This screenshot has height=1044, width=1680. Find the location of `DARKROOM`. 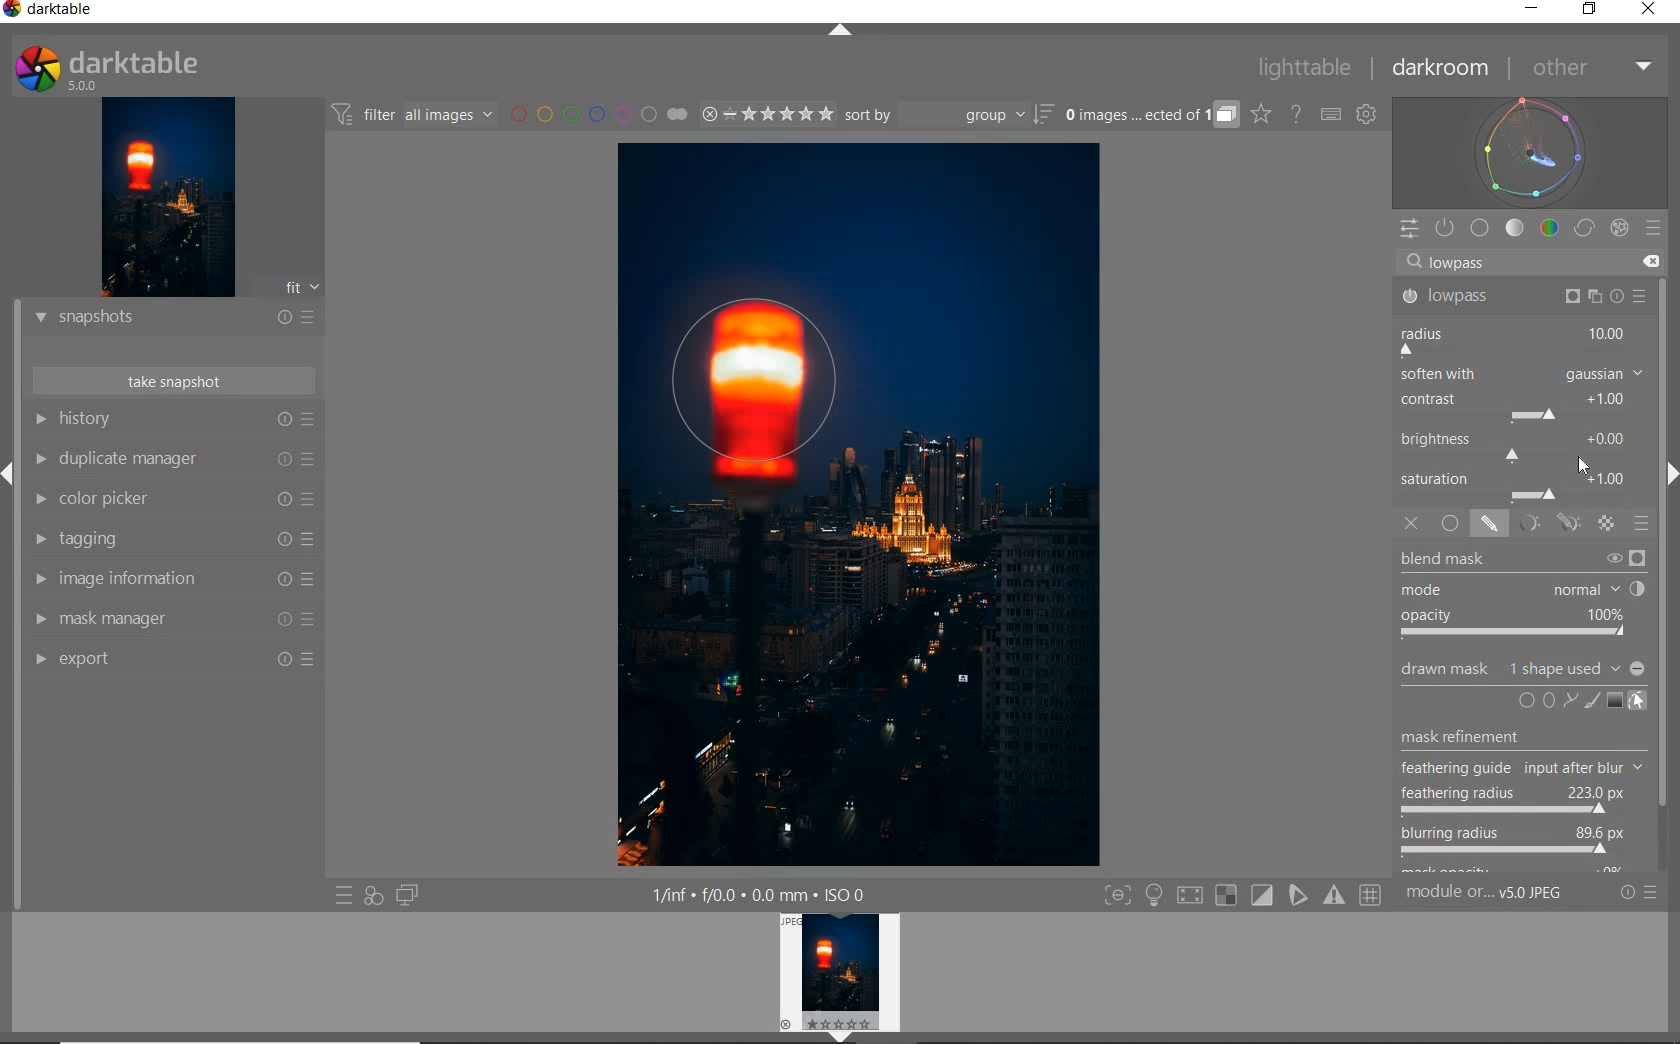

DARKROOM is located at coordinates (1444, 69).